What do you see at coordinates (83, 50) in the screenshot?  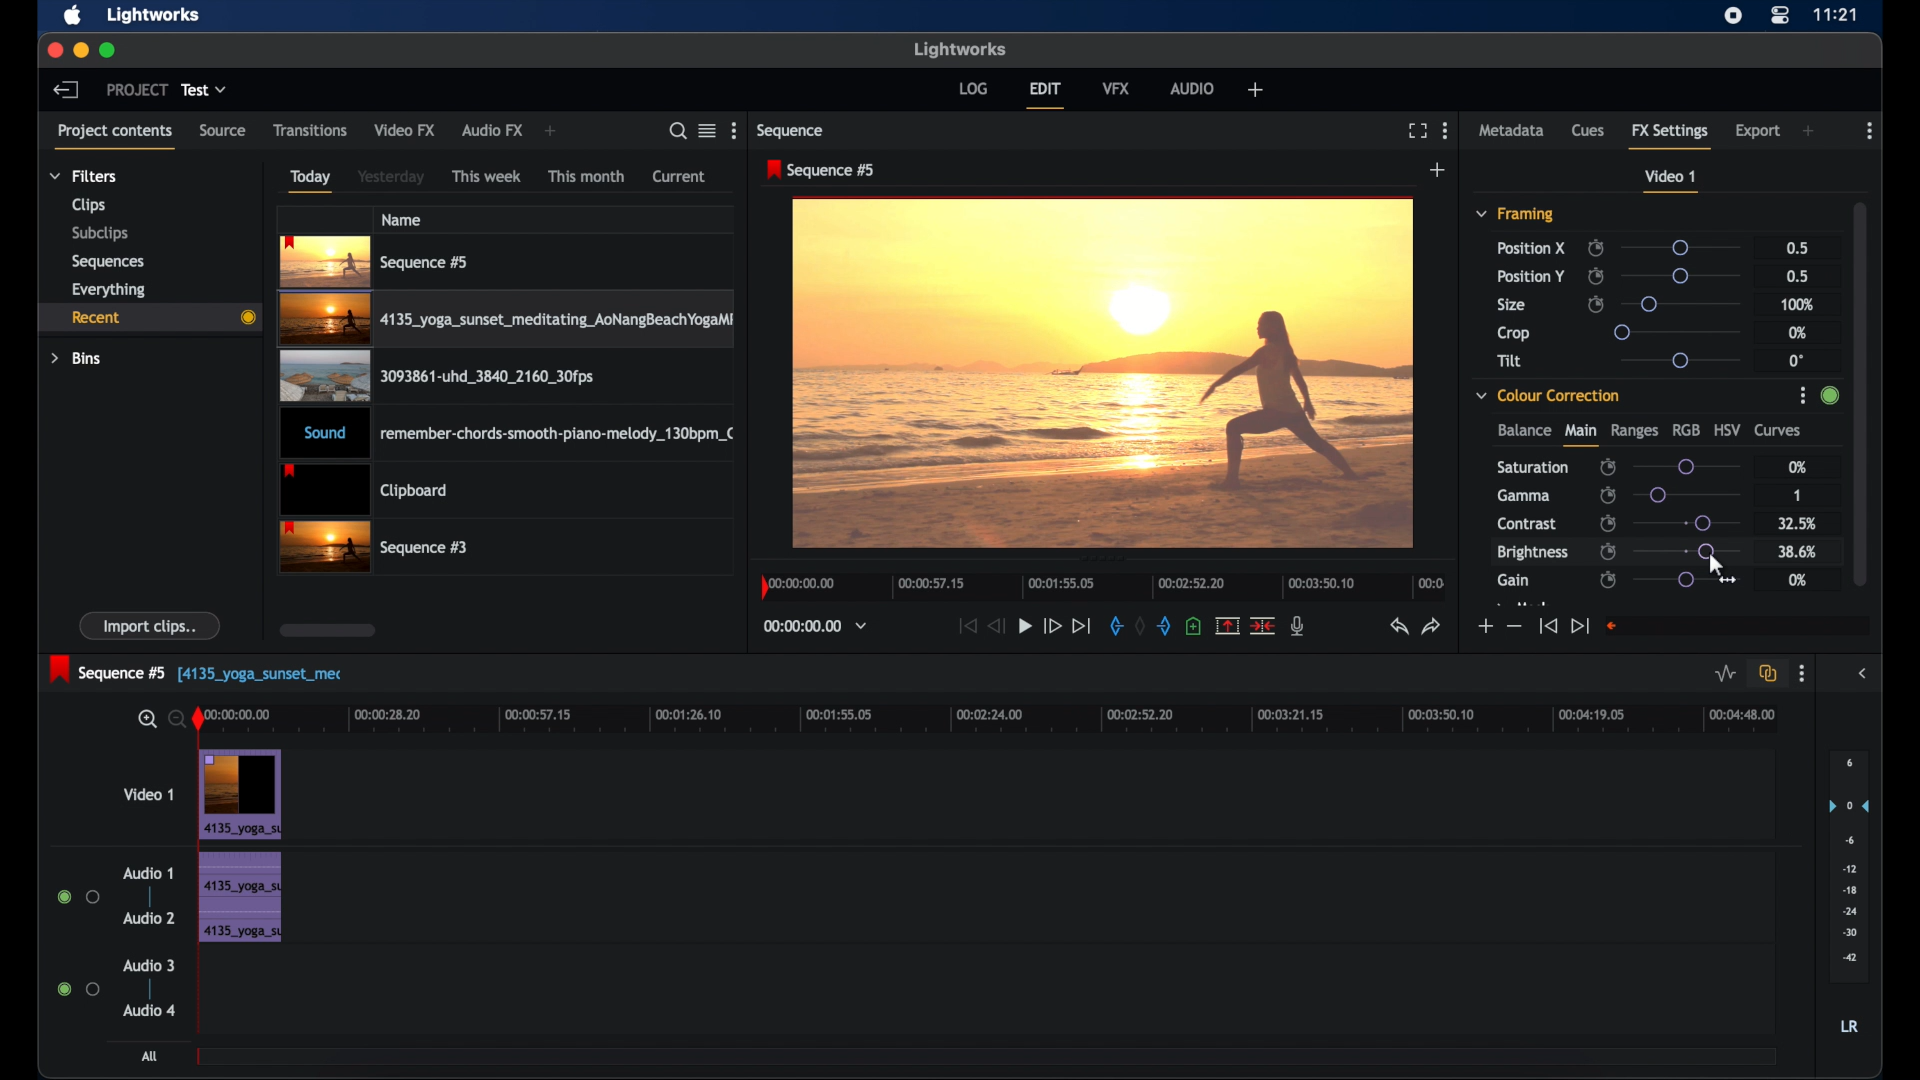 I see `minimize` at bounding box center [83, 50].